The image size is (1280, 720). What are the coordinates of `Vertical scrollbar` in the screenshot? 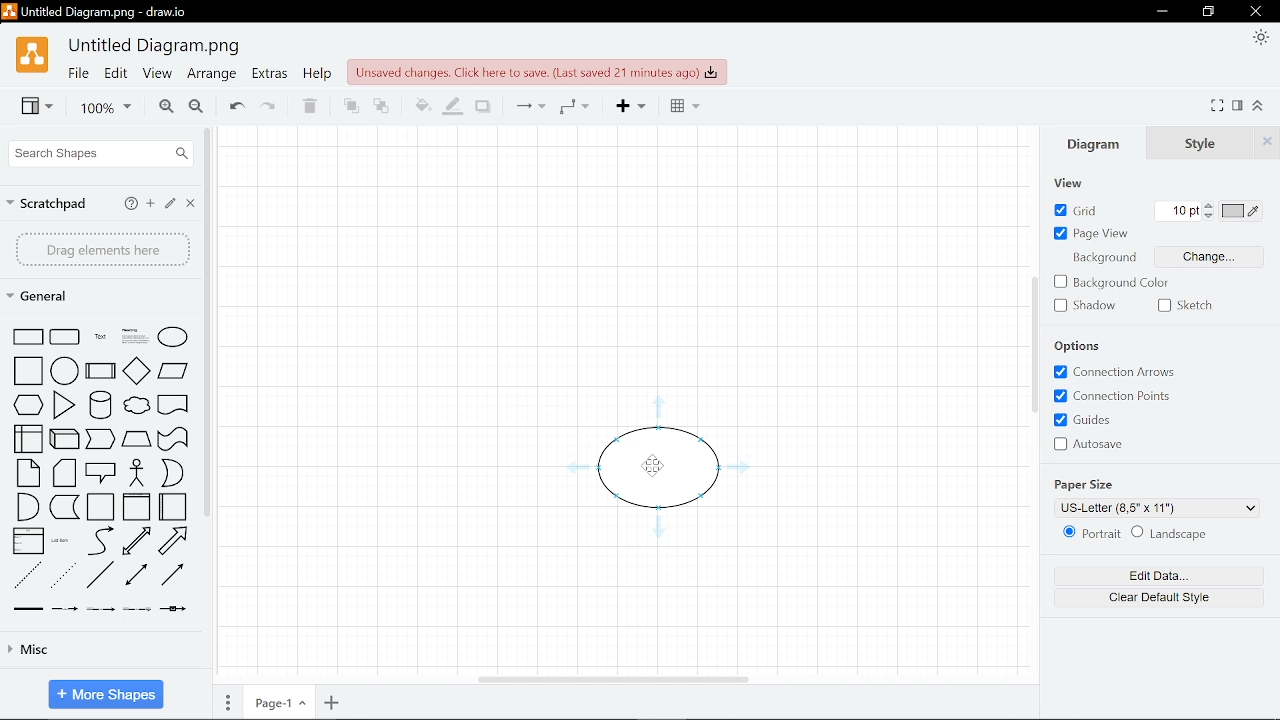 It's located at (1032, 346).